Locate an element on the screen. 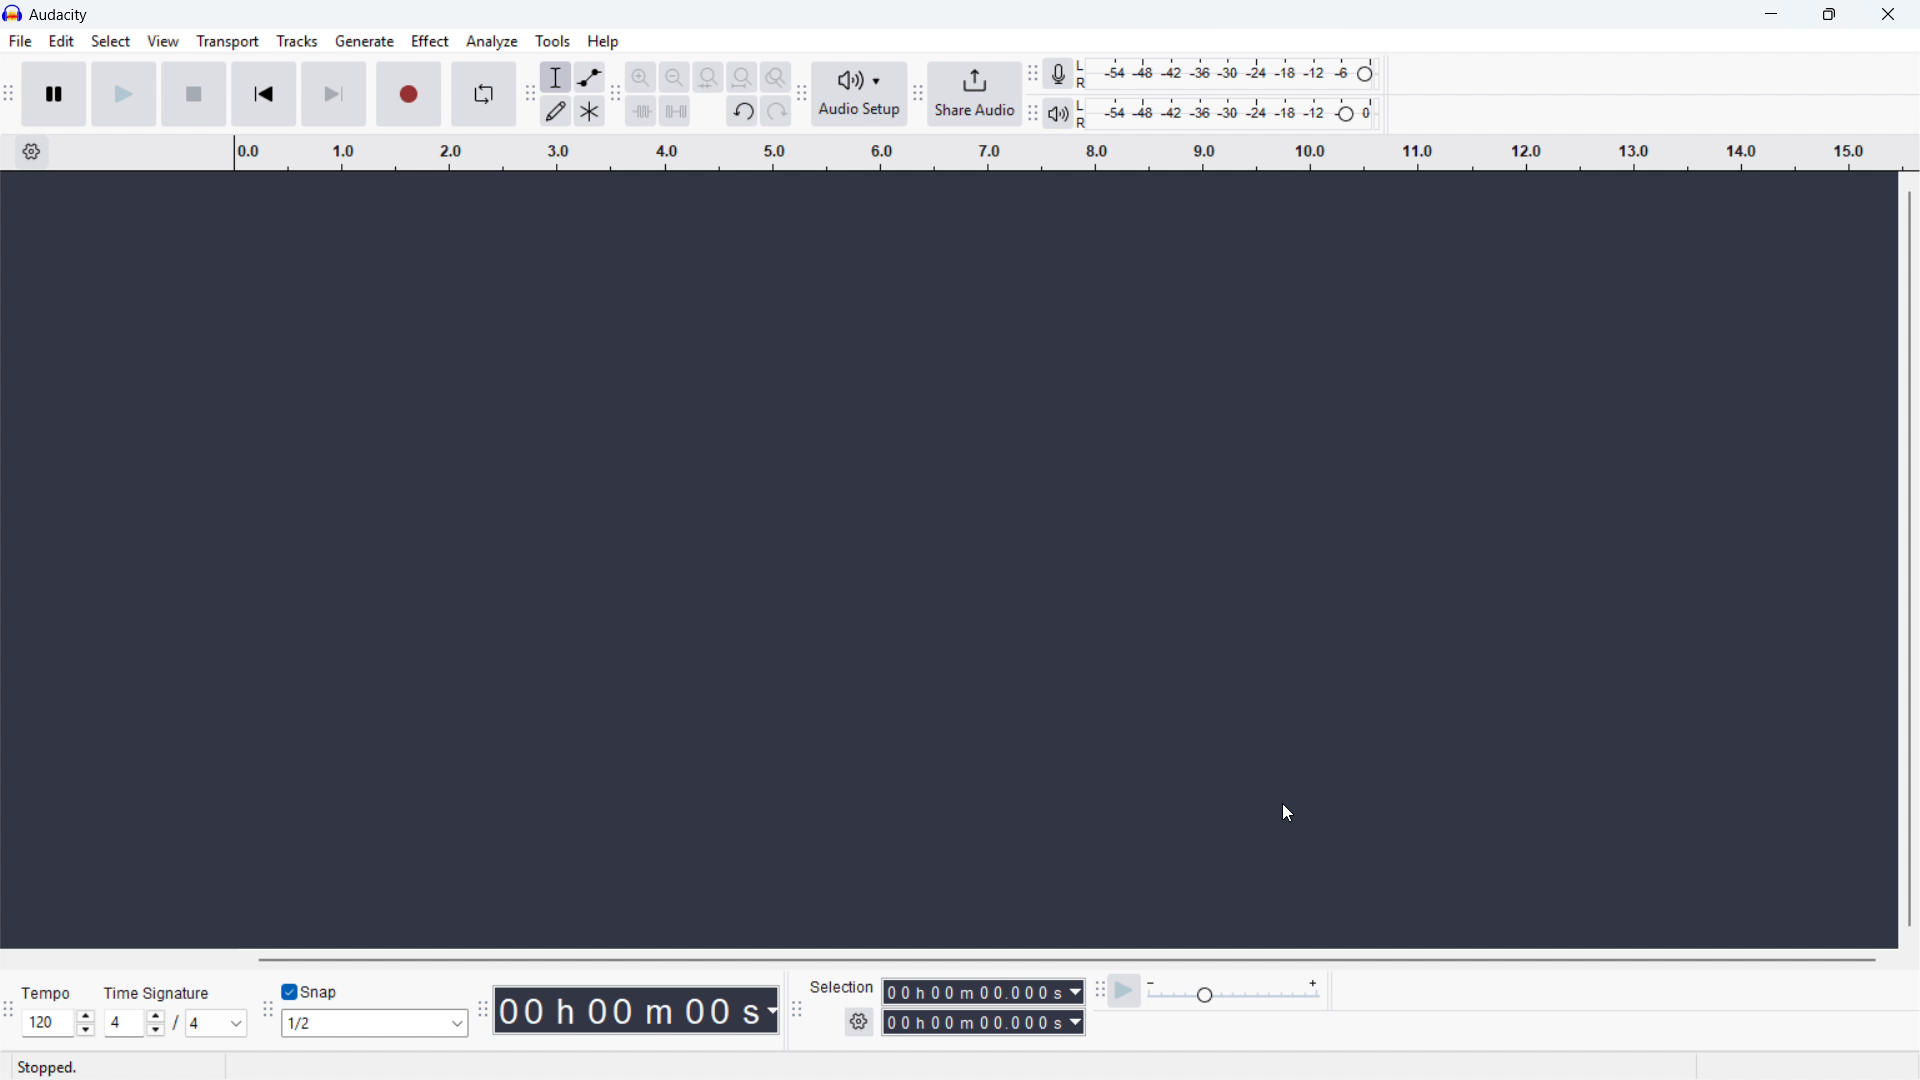 The width and height of the screenshot is (1920, 1080). play at speed toolbar is located at coordinates (1098, 991).